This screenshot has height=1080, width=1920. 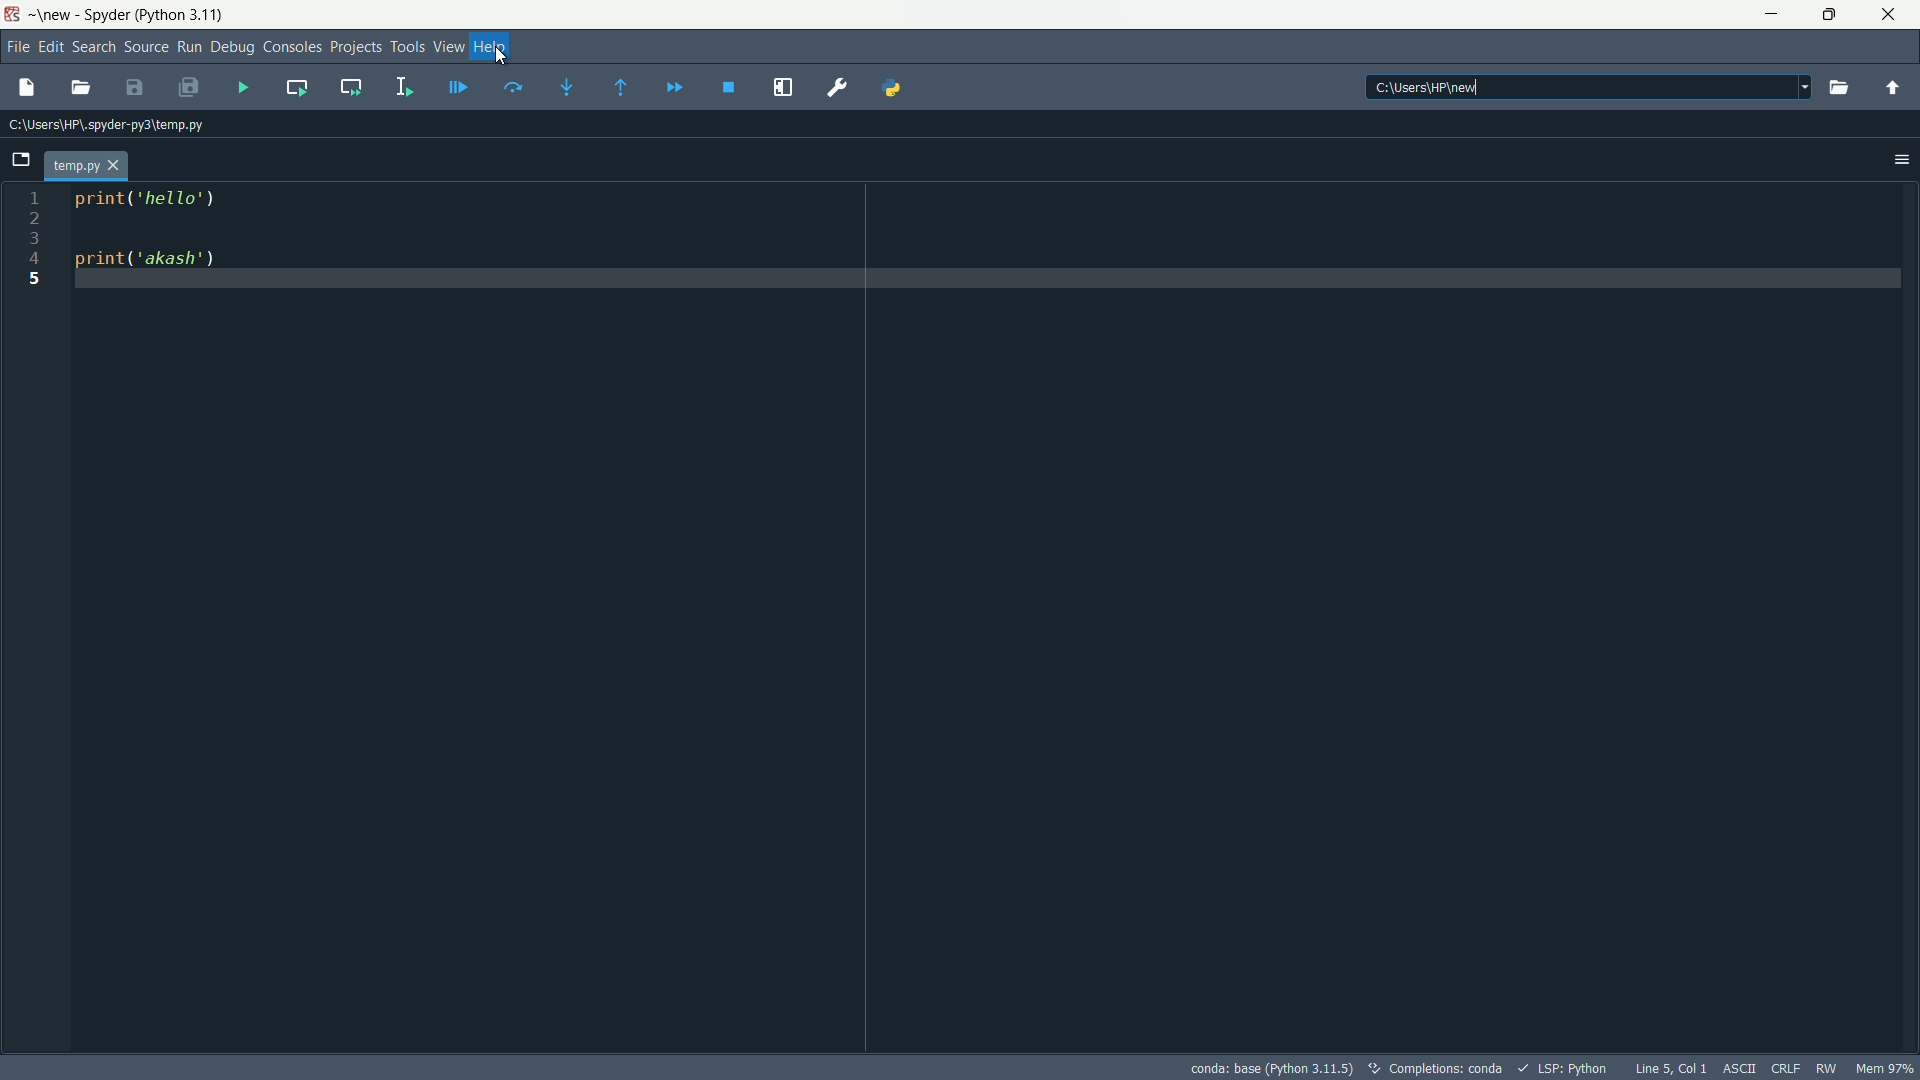 I want to click on ASCII, so click(x=1738, y=1067).